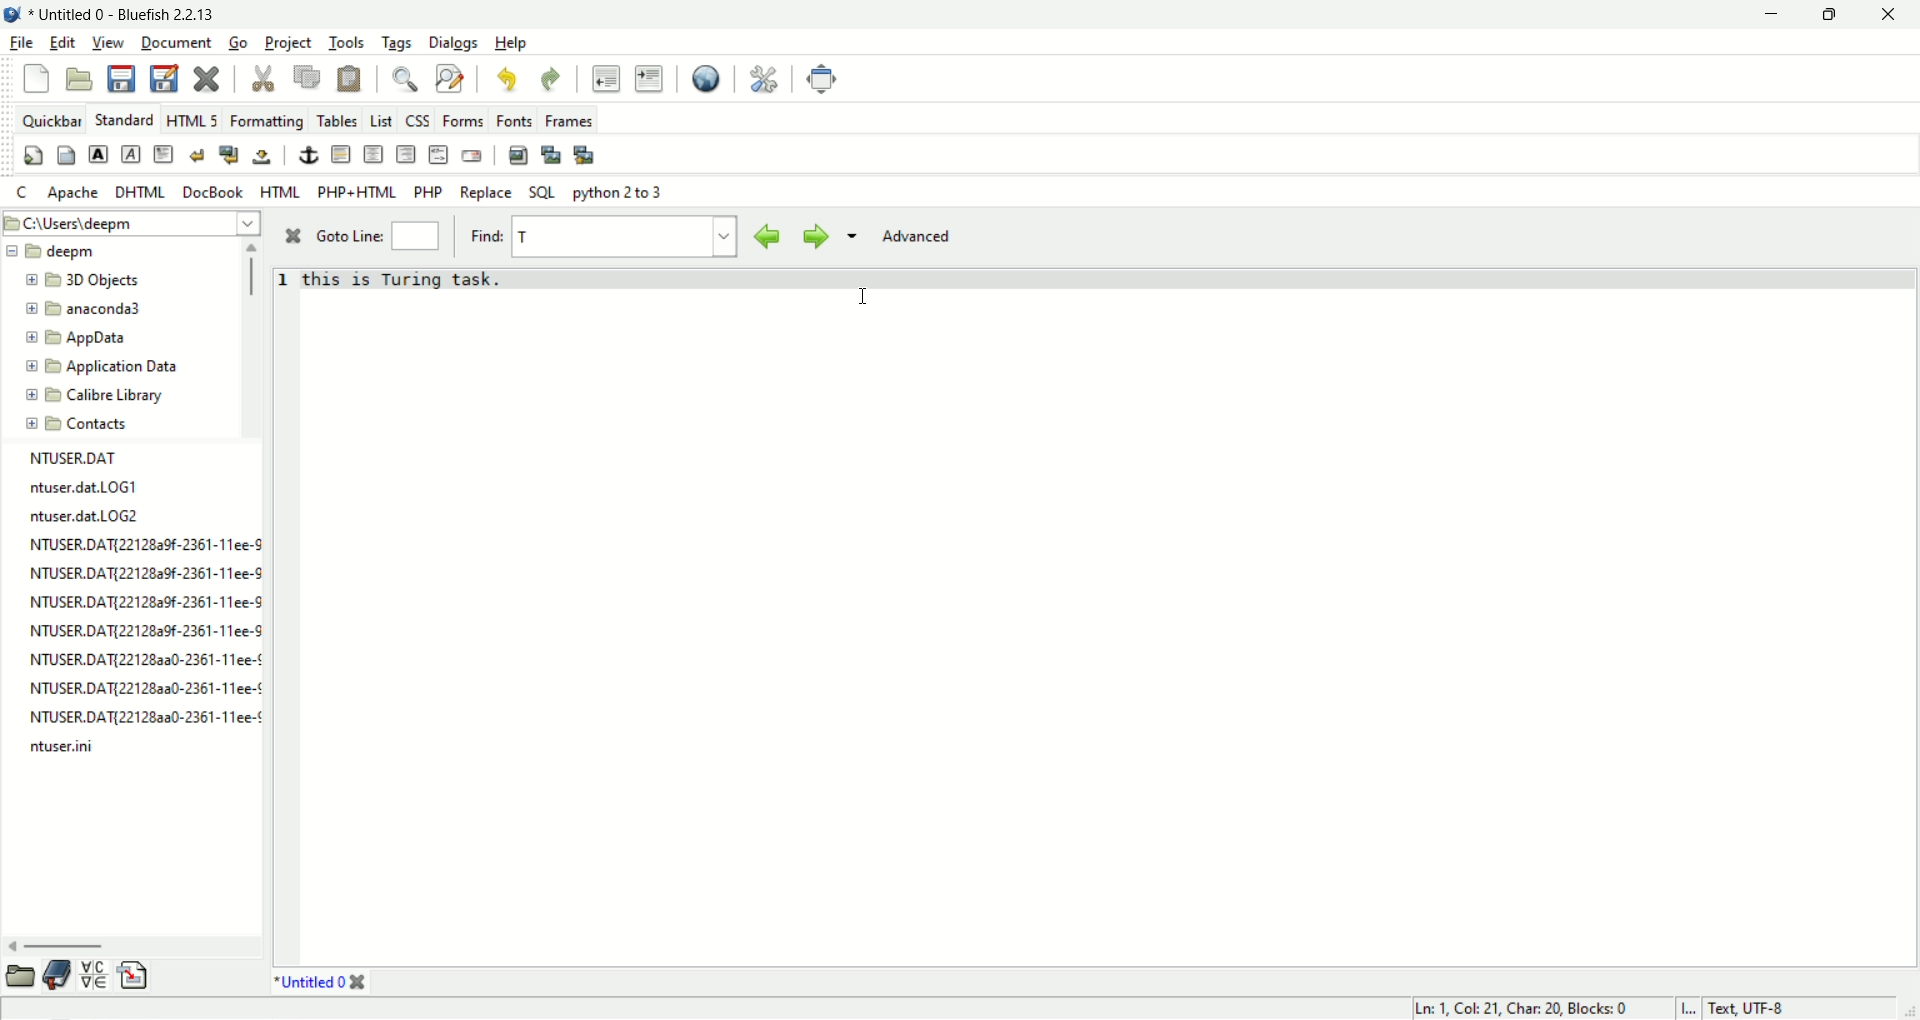 This screenshot has width=1920, height=1020. Describe the element at coordinates (119, 78) in the screenshot. I see `save` at that location.